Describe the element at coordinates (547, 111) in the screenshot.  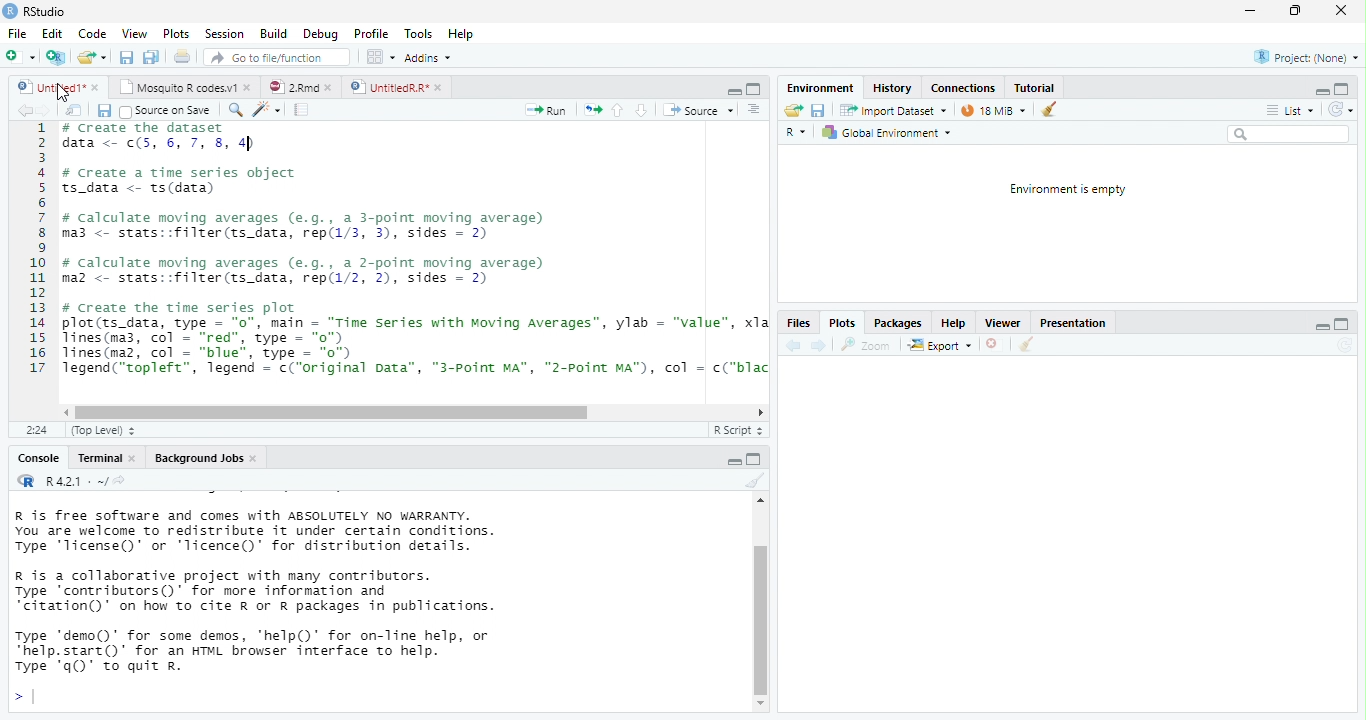
I see `Run` at that location.